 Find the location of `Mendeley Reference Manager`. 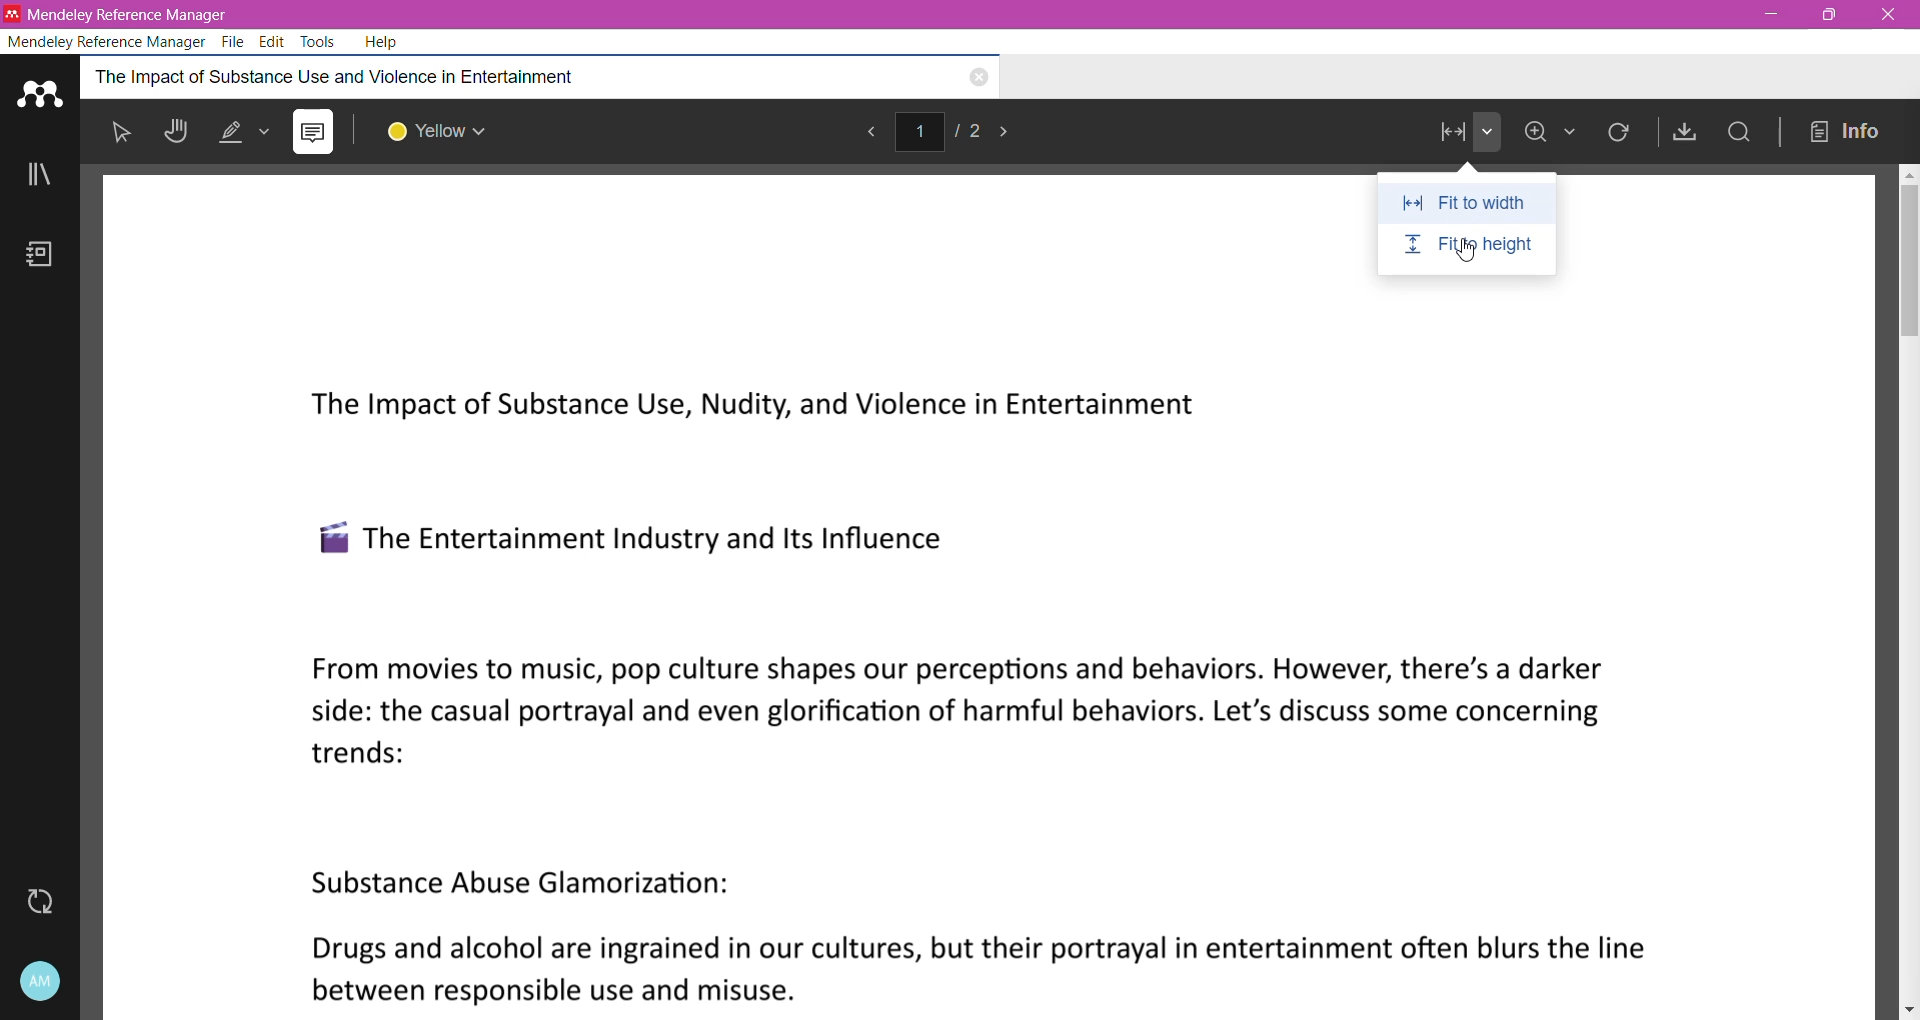

Mendeley Reference Manager is located at coordinates (108, 40).